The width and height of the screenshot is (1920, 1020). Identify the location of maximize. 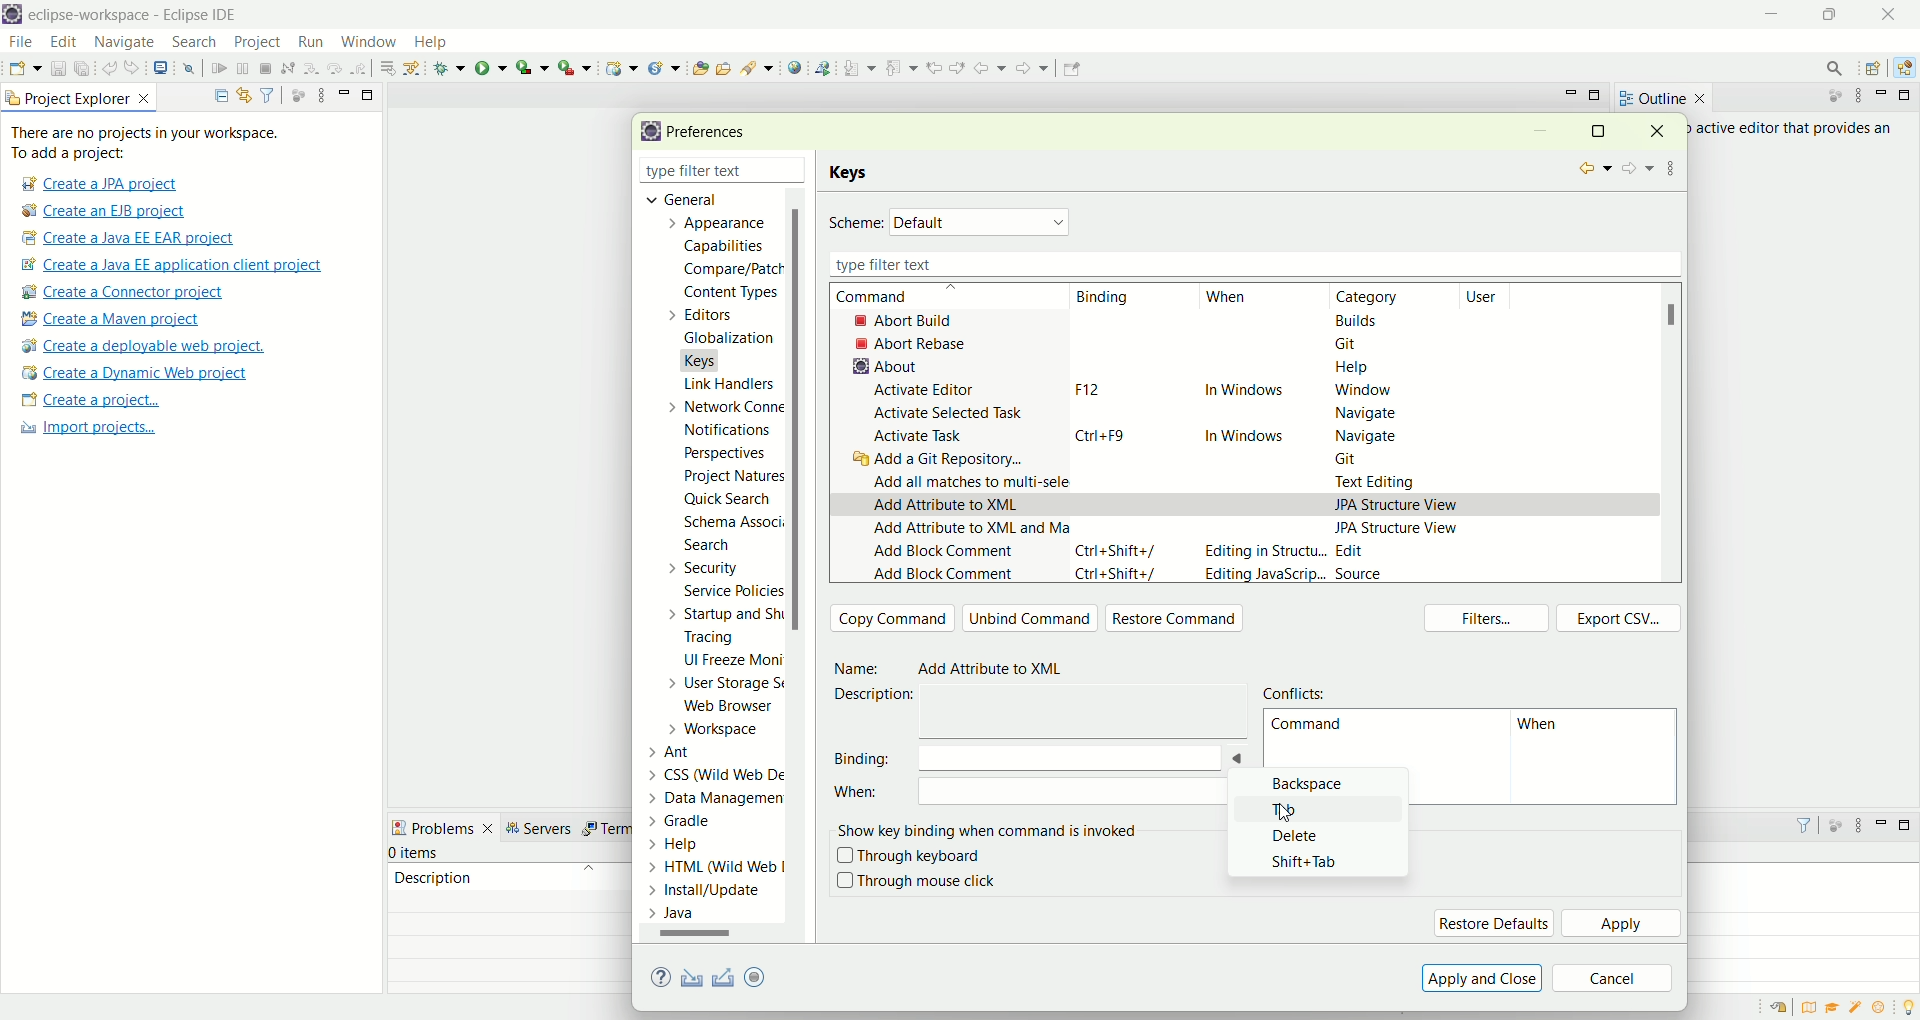
(369, 93).